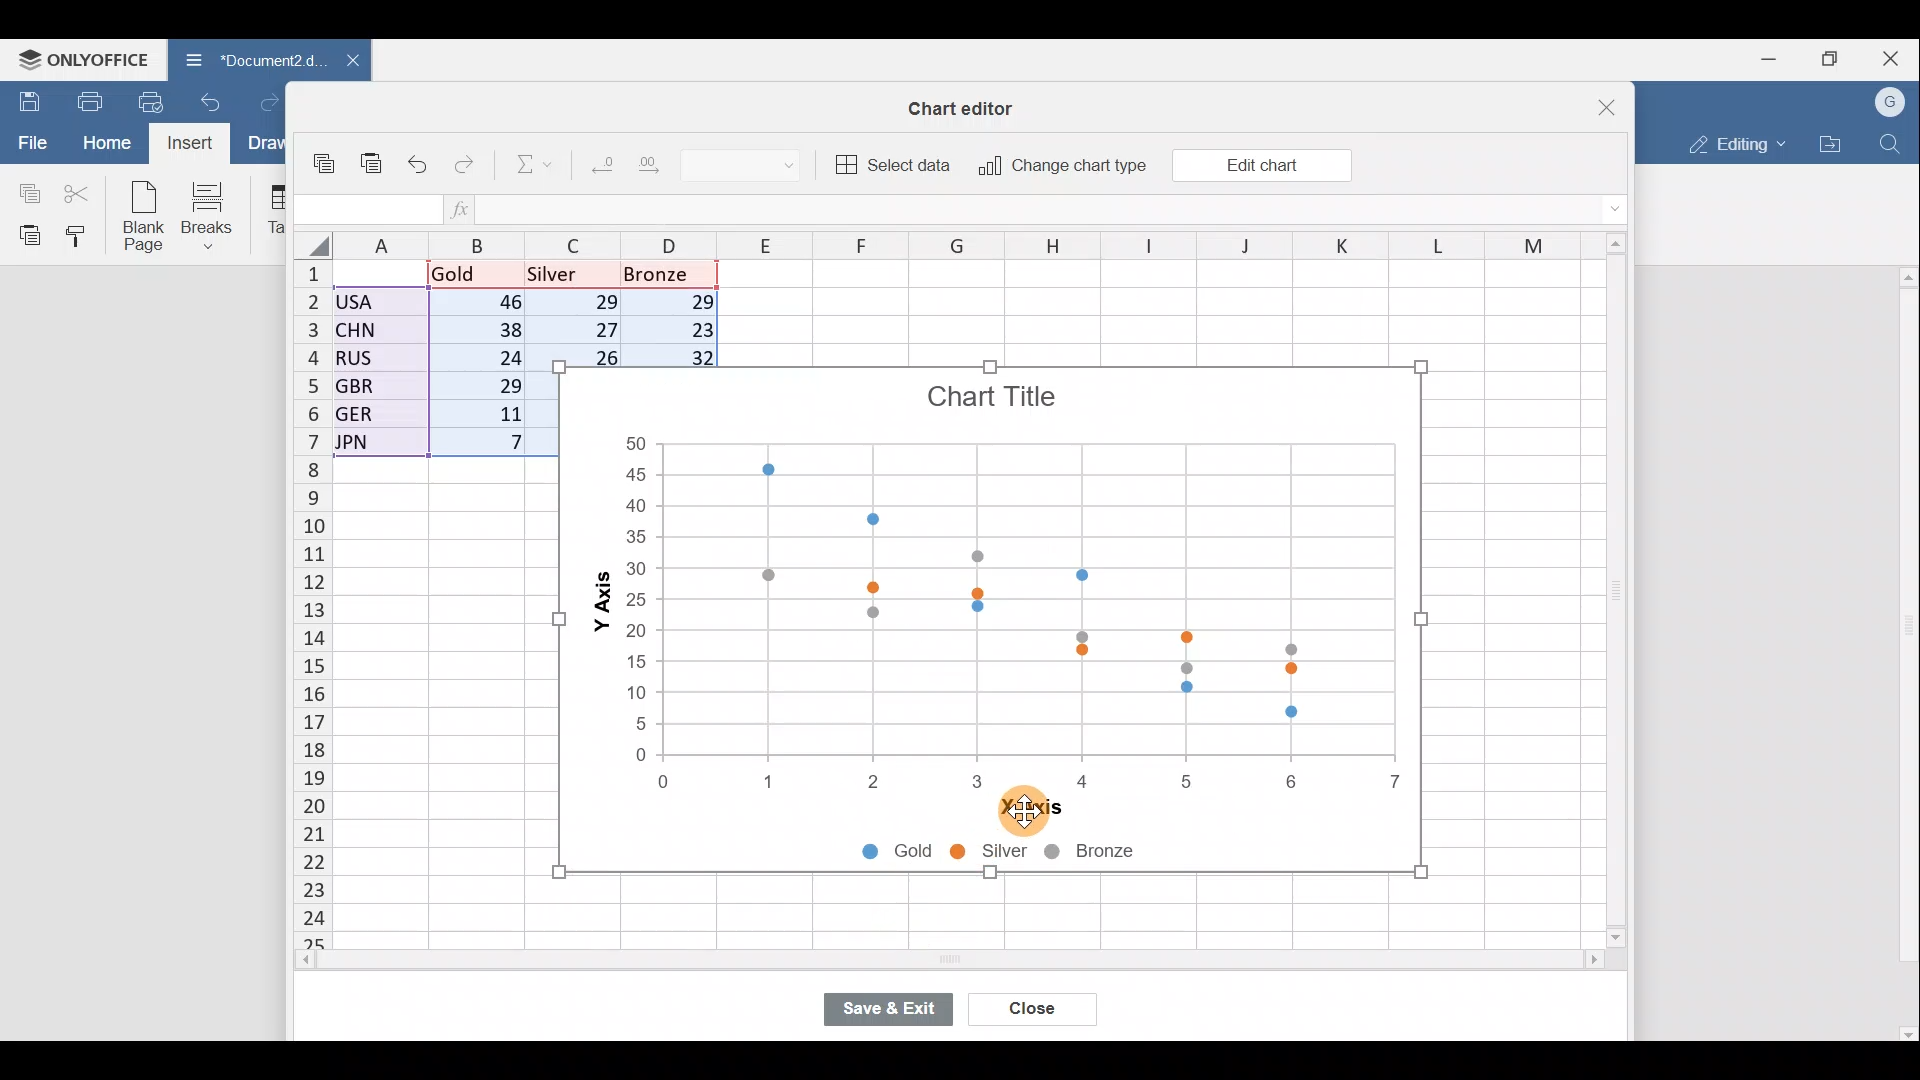 This screenshot has height=1080, width=1920. I want to click on Blank page, so click(145, 220).